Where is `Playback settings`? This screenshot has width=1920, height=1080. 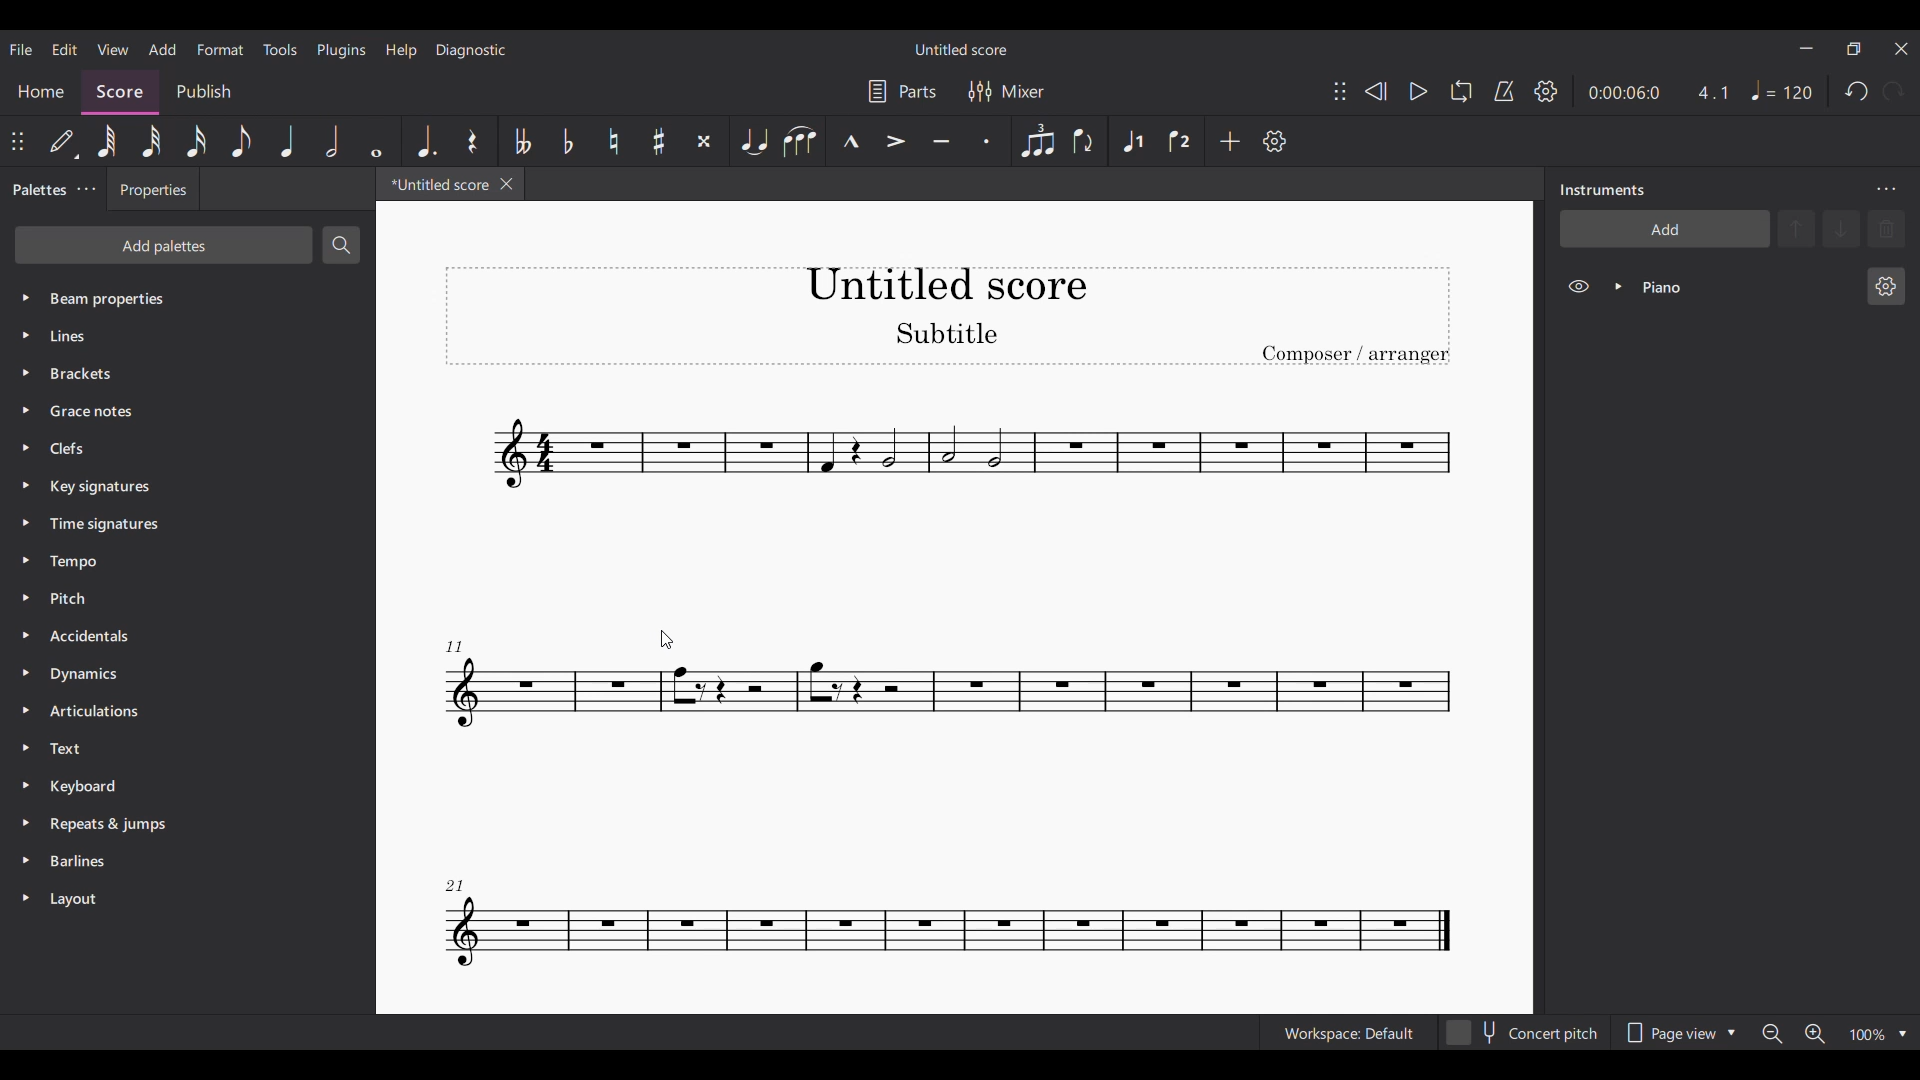
Playback settings is located at coordinates (1545, 91).